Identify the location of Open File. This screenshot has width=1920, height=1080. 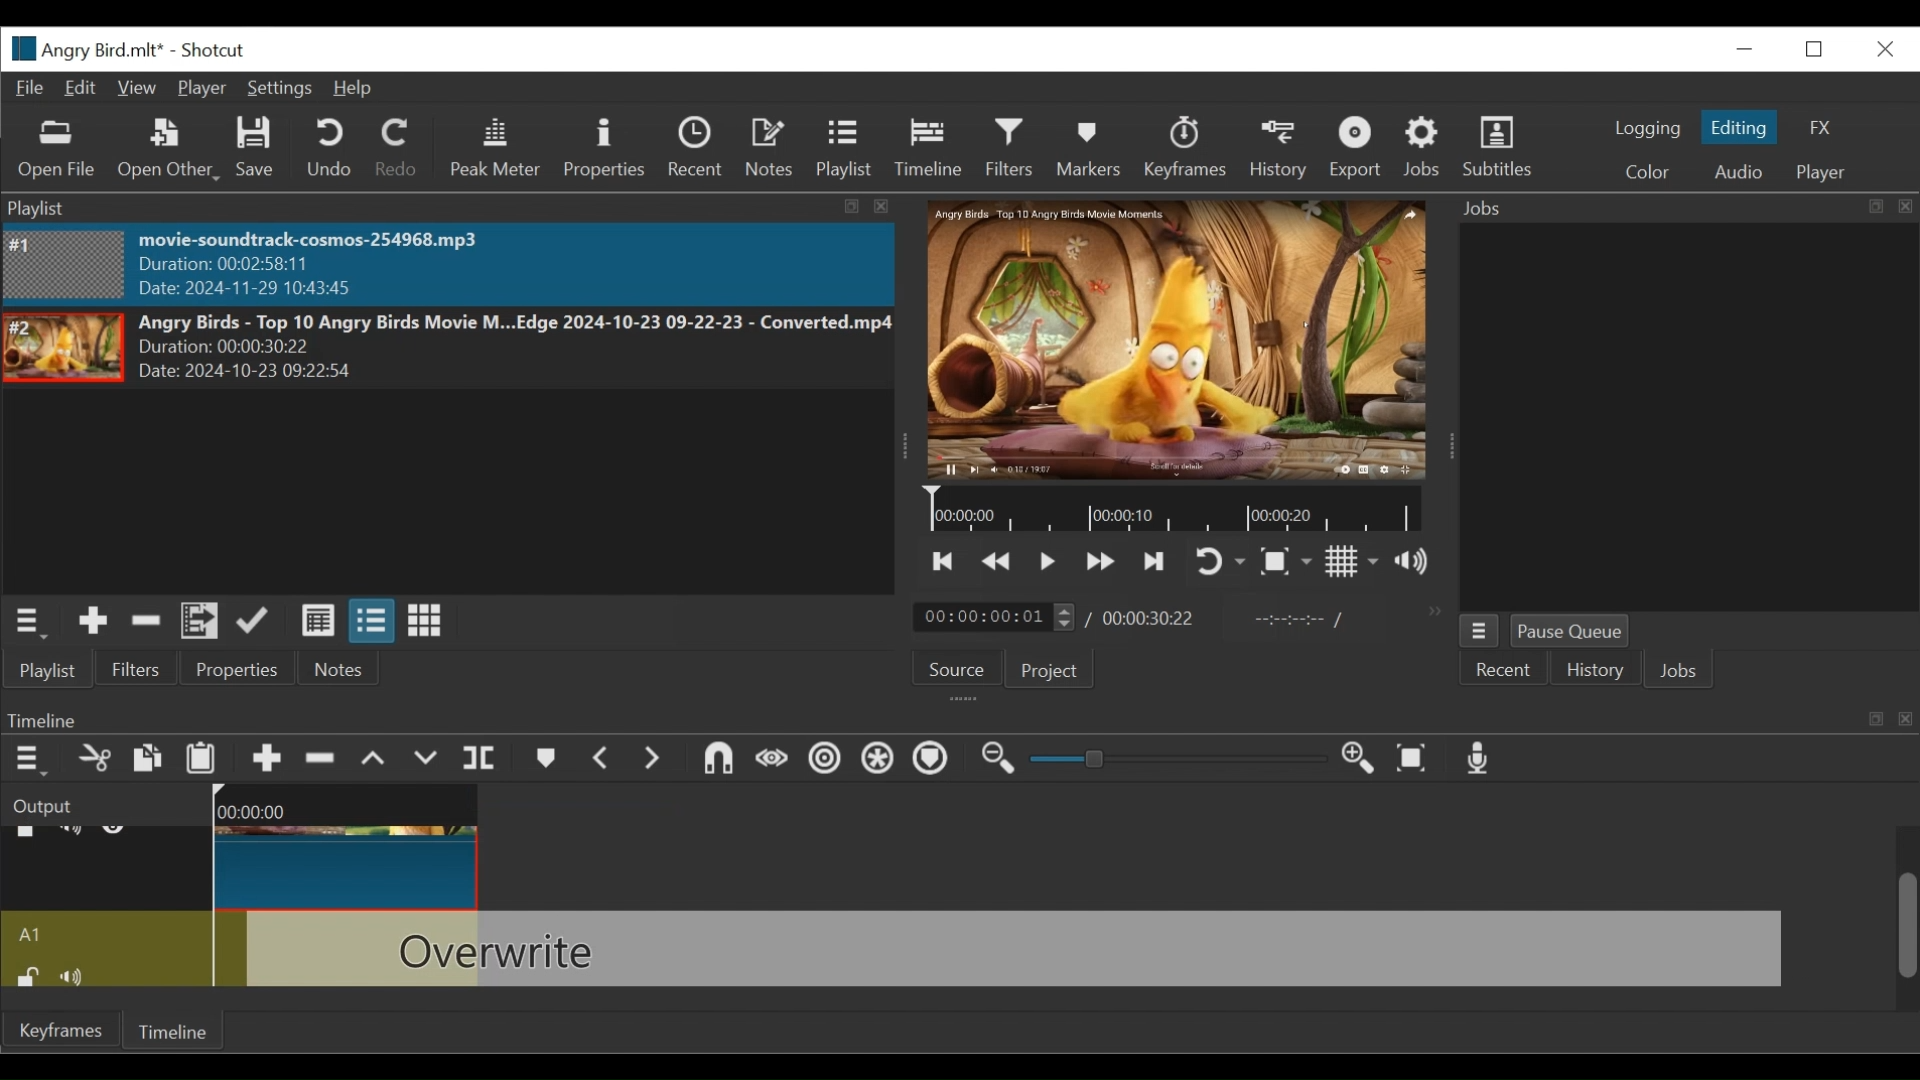
(53, 150).